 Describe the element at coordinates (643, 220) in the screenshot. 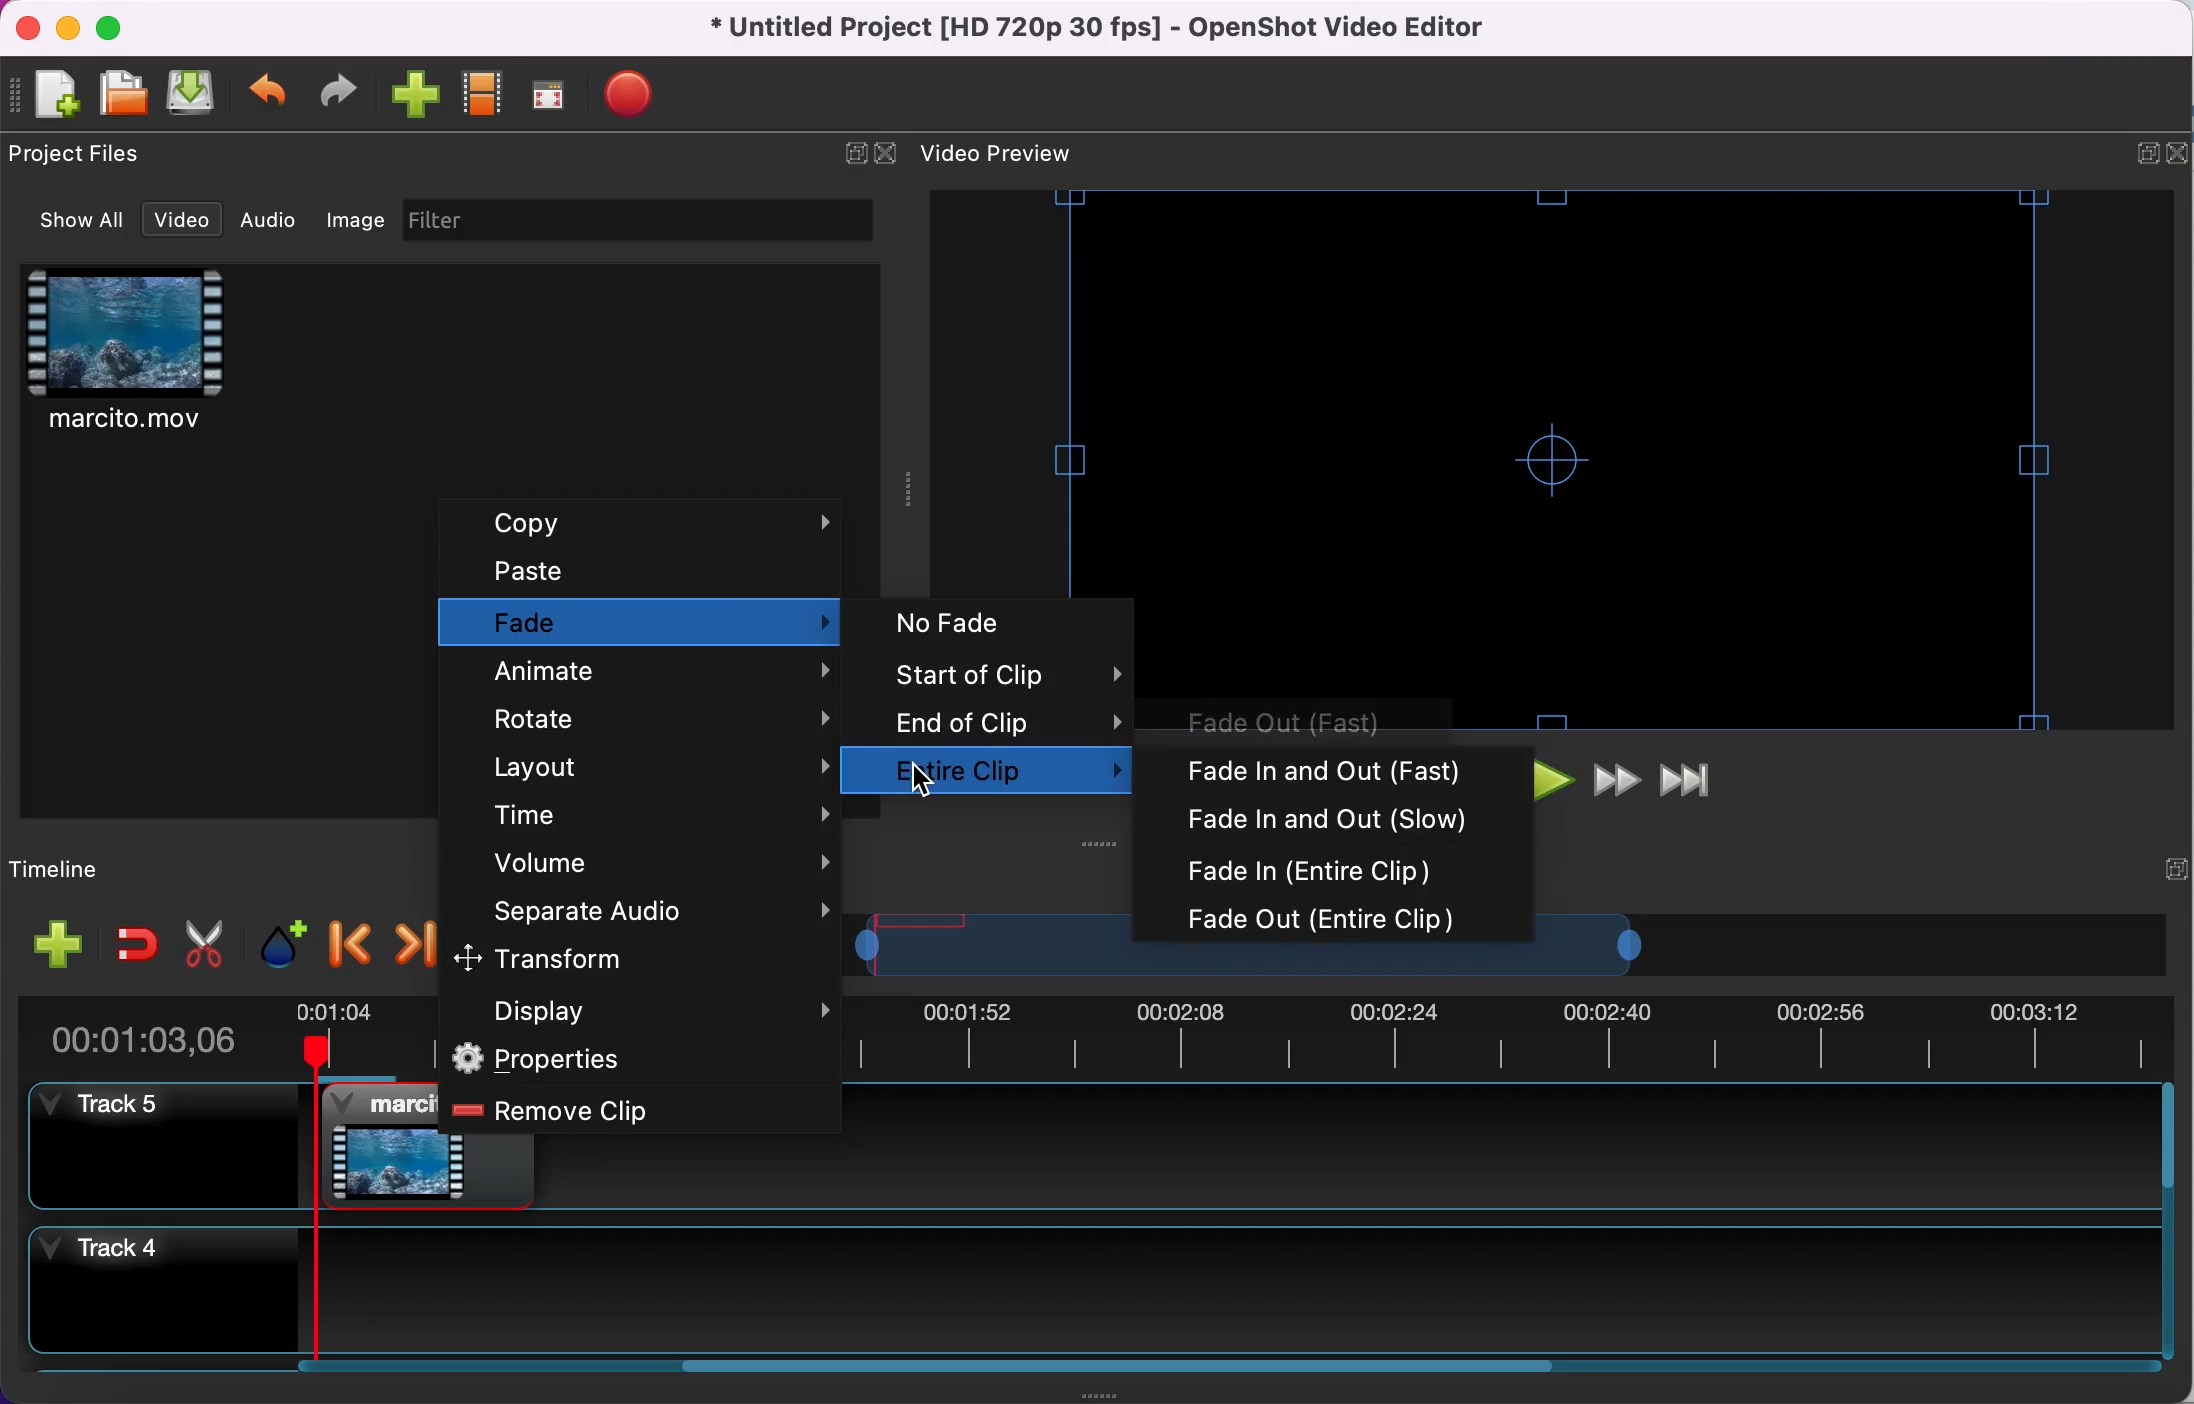

I see `filter` at that location.